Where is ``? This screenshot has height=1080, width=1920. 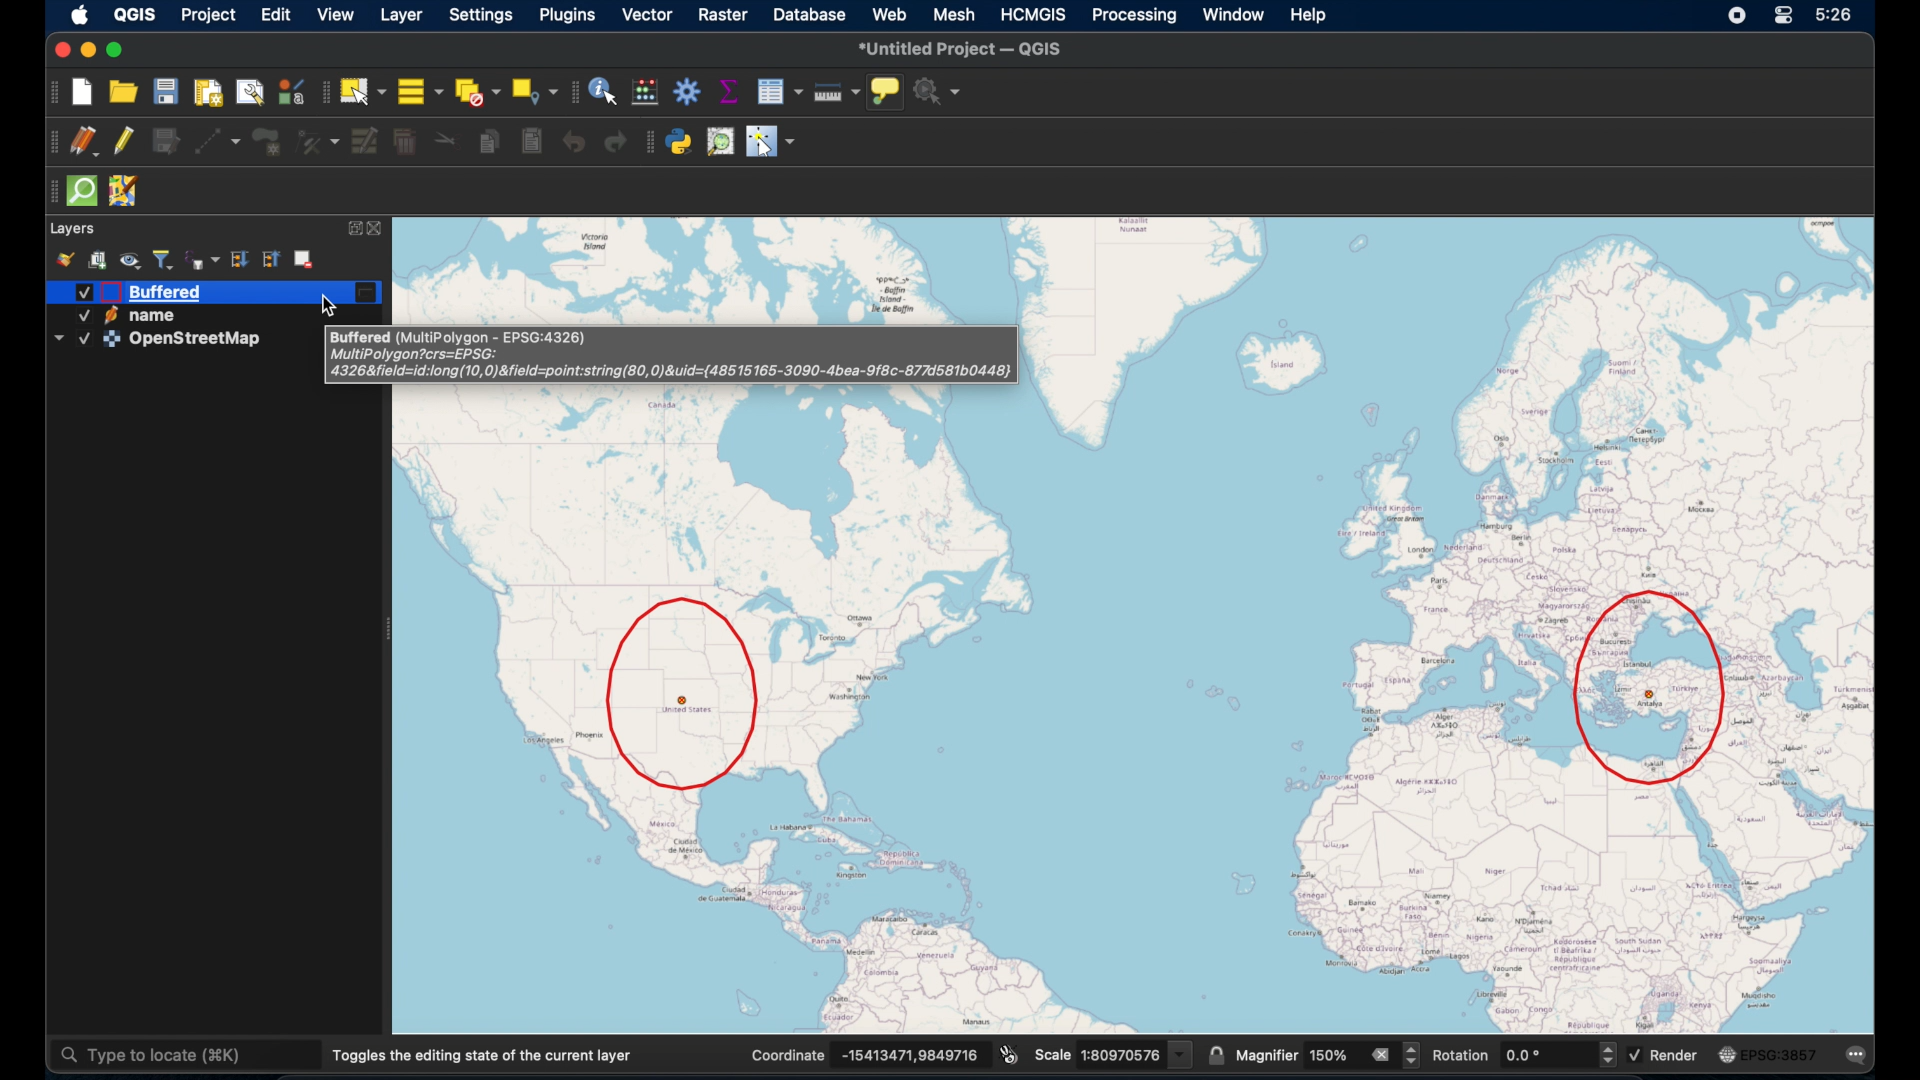  is located at coordinates (59, 49).